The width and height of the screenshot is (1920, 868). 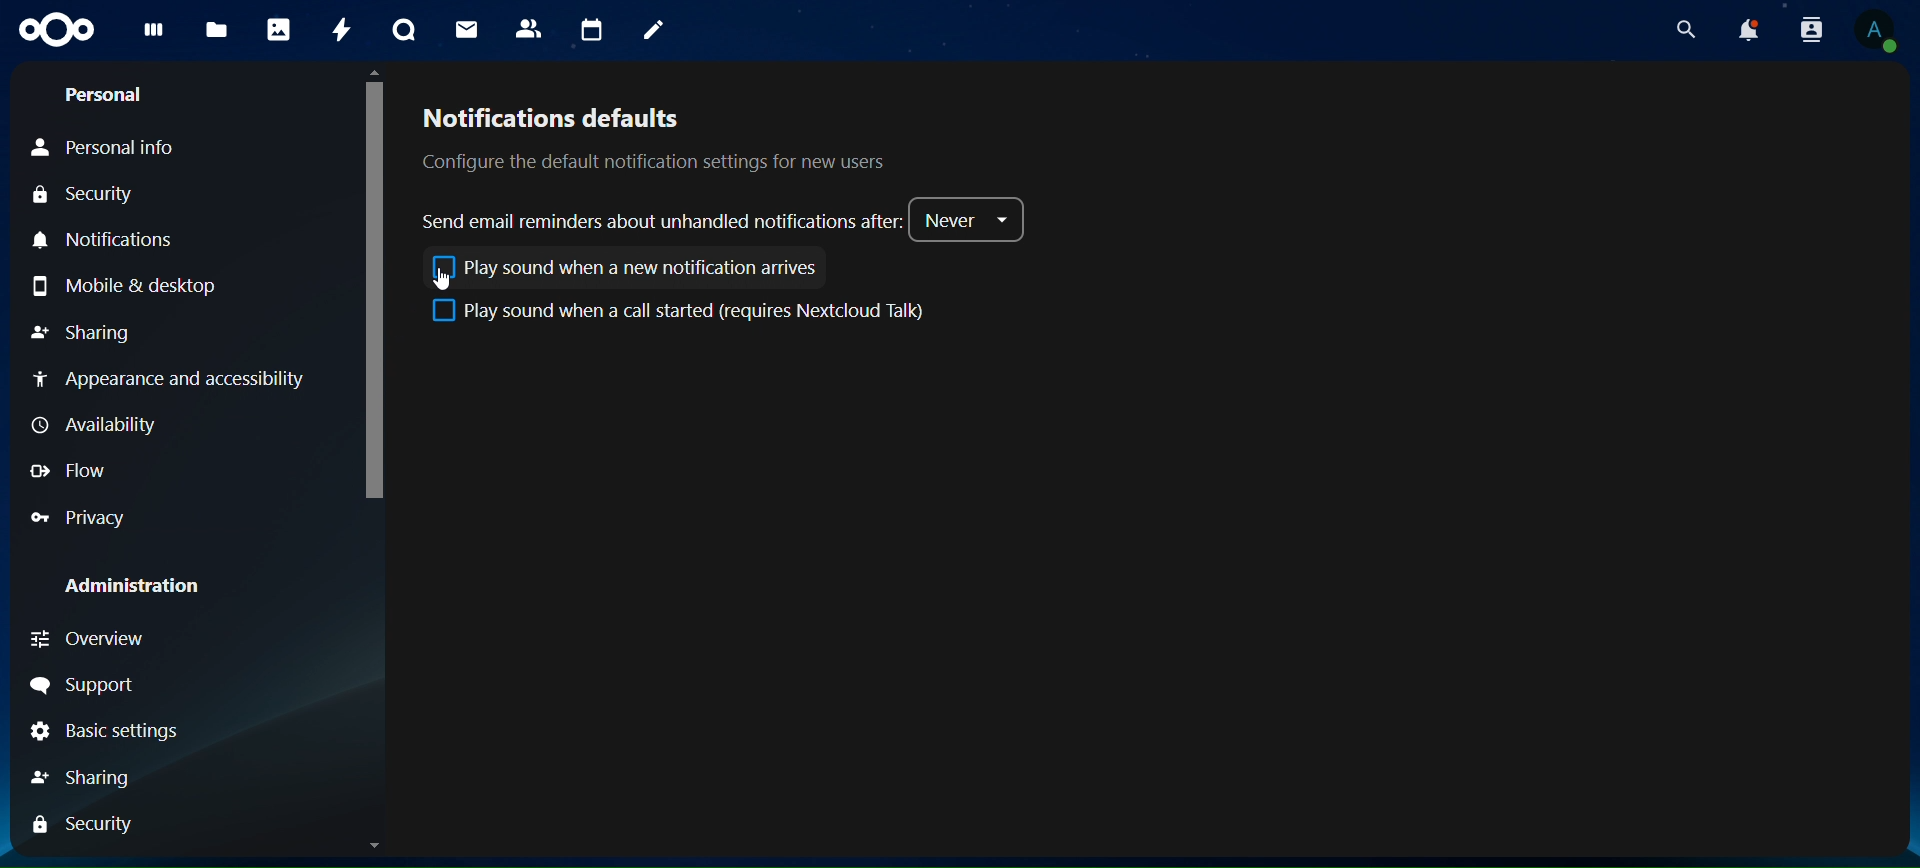 What do you see at coordinates (620, 268) in the screenshot?
I see `play sound when a new notification arrives` at bounding box center [620, 268].